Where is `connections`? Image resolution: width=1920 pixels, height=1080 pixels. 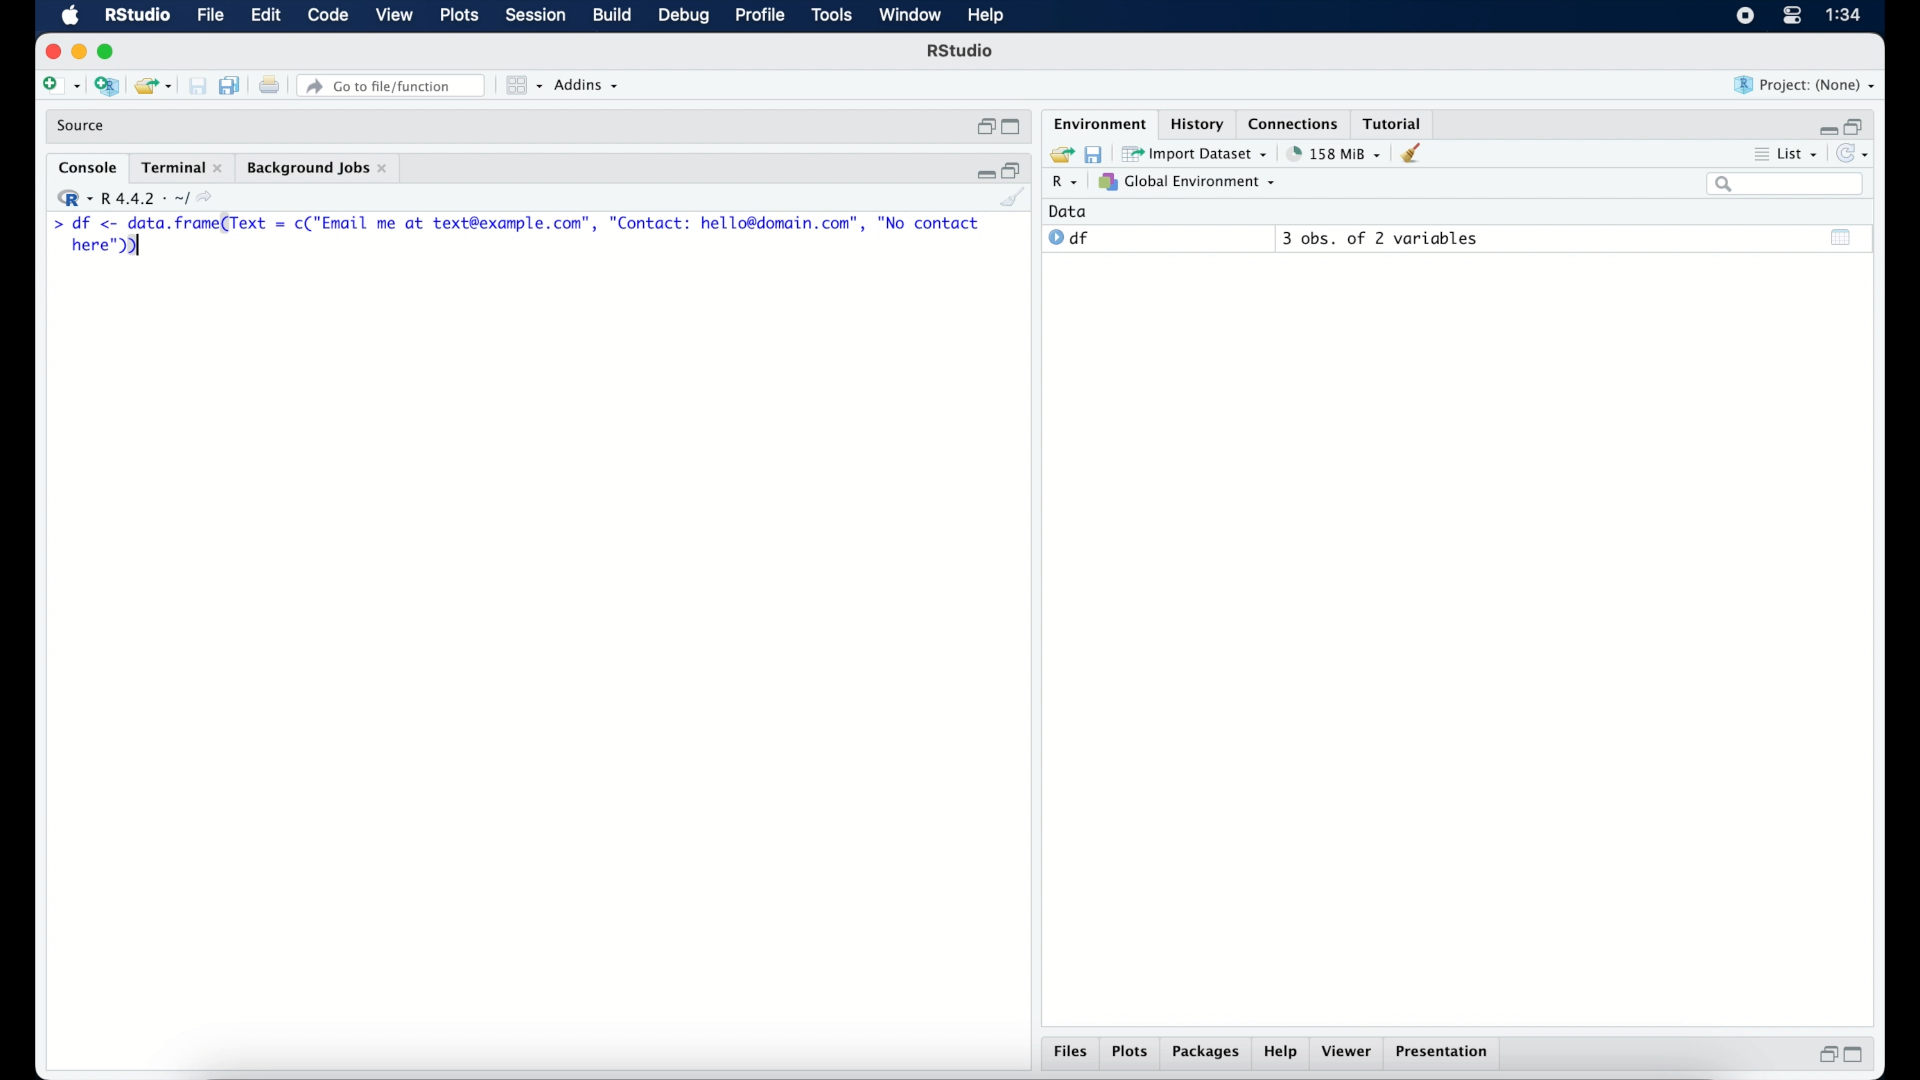
connections is located at coordinates (1296, 123).